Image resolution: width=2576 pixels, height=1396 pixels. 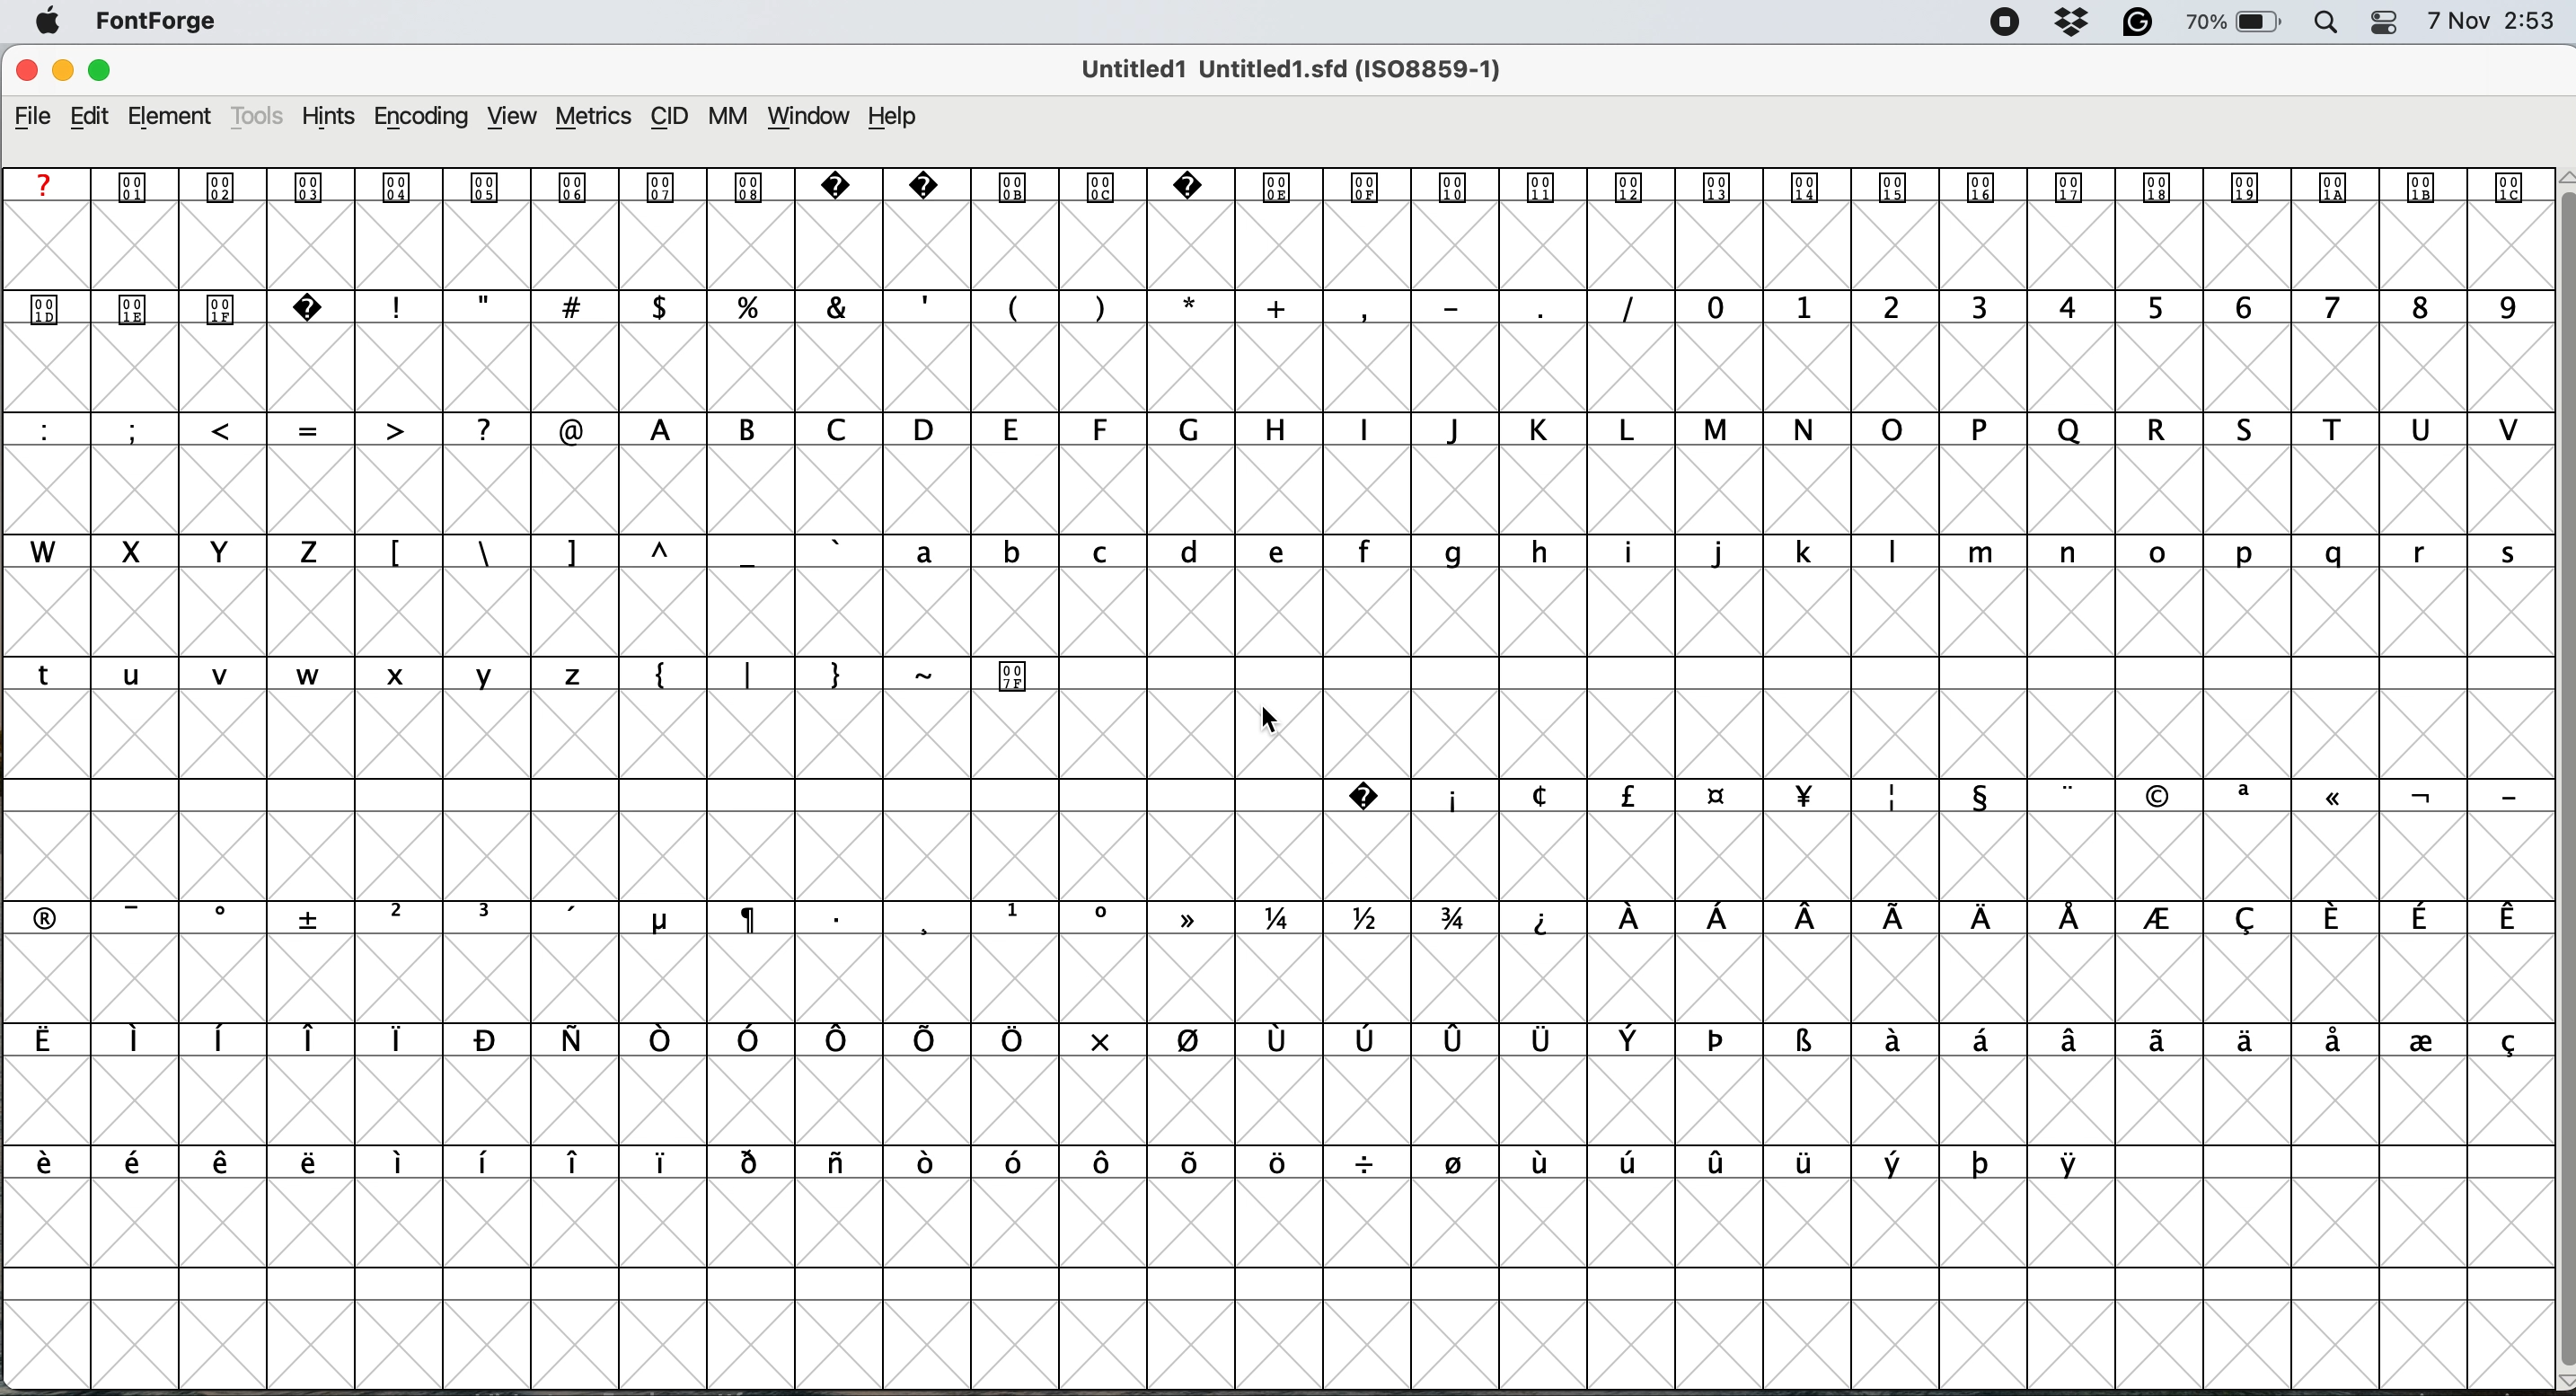 What do you see at coordinates (888, 118) in the screenshot?
I see `help` at bounding box center [888, 118].